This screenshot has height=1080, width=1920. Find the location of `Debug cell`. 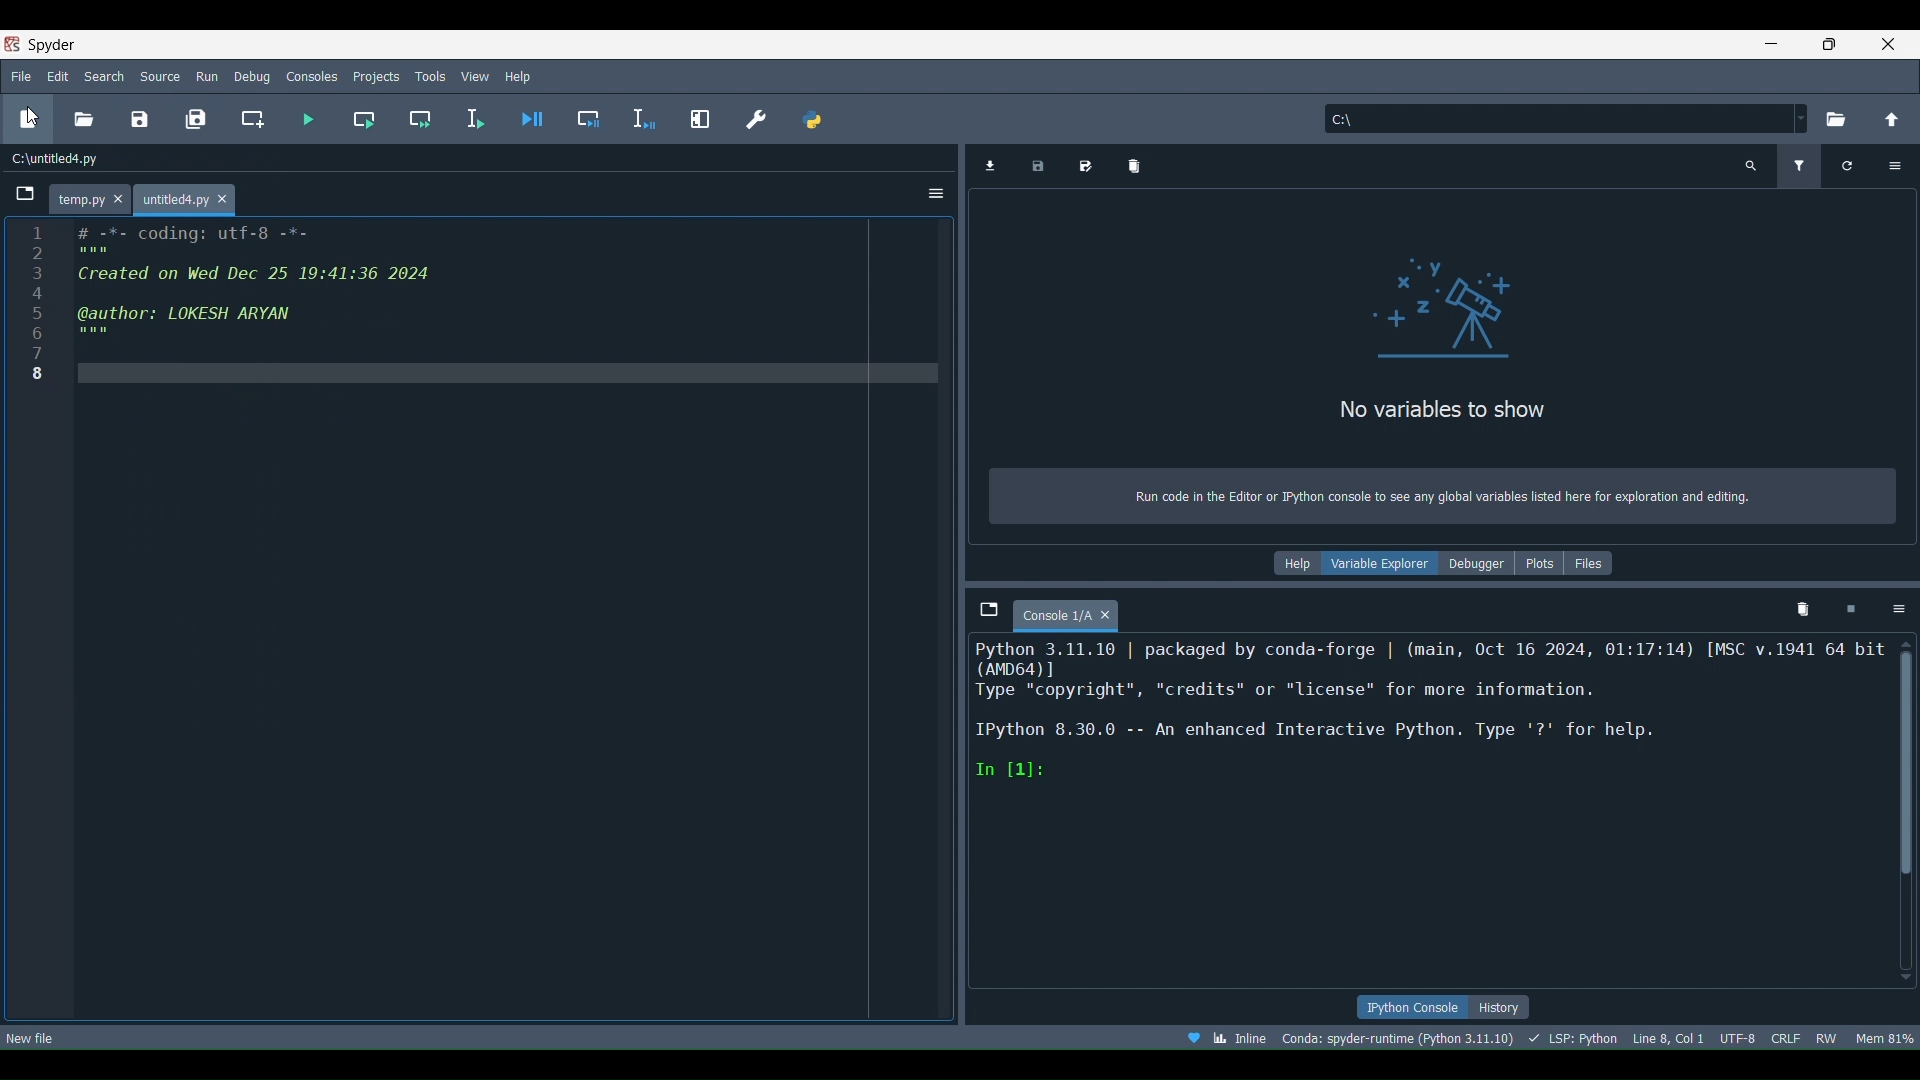

Debug cell is located at coordinates (578, 120).